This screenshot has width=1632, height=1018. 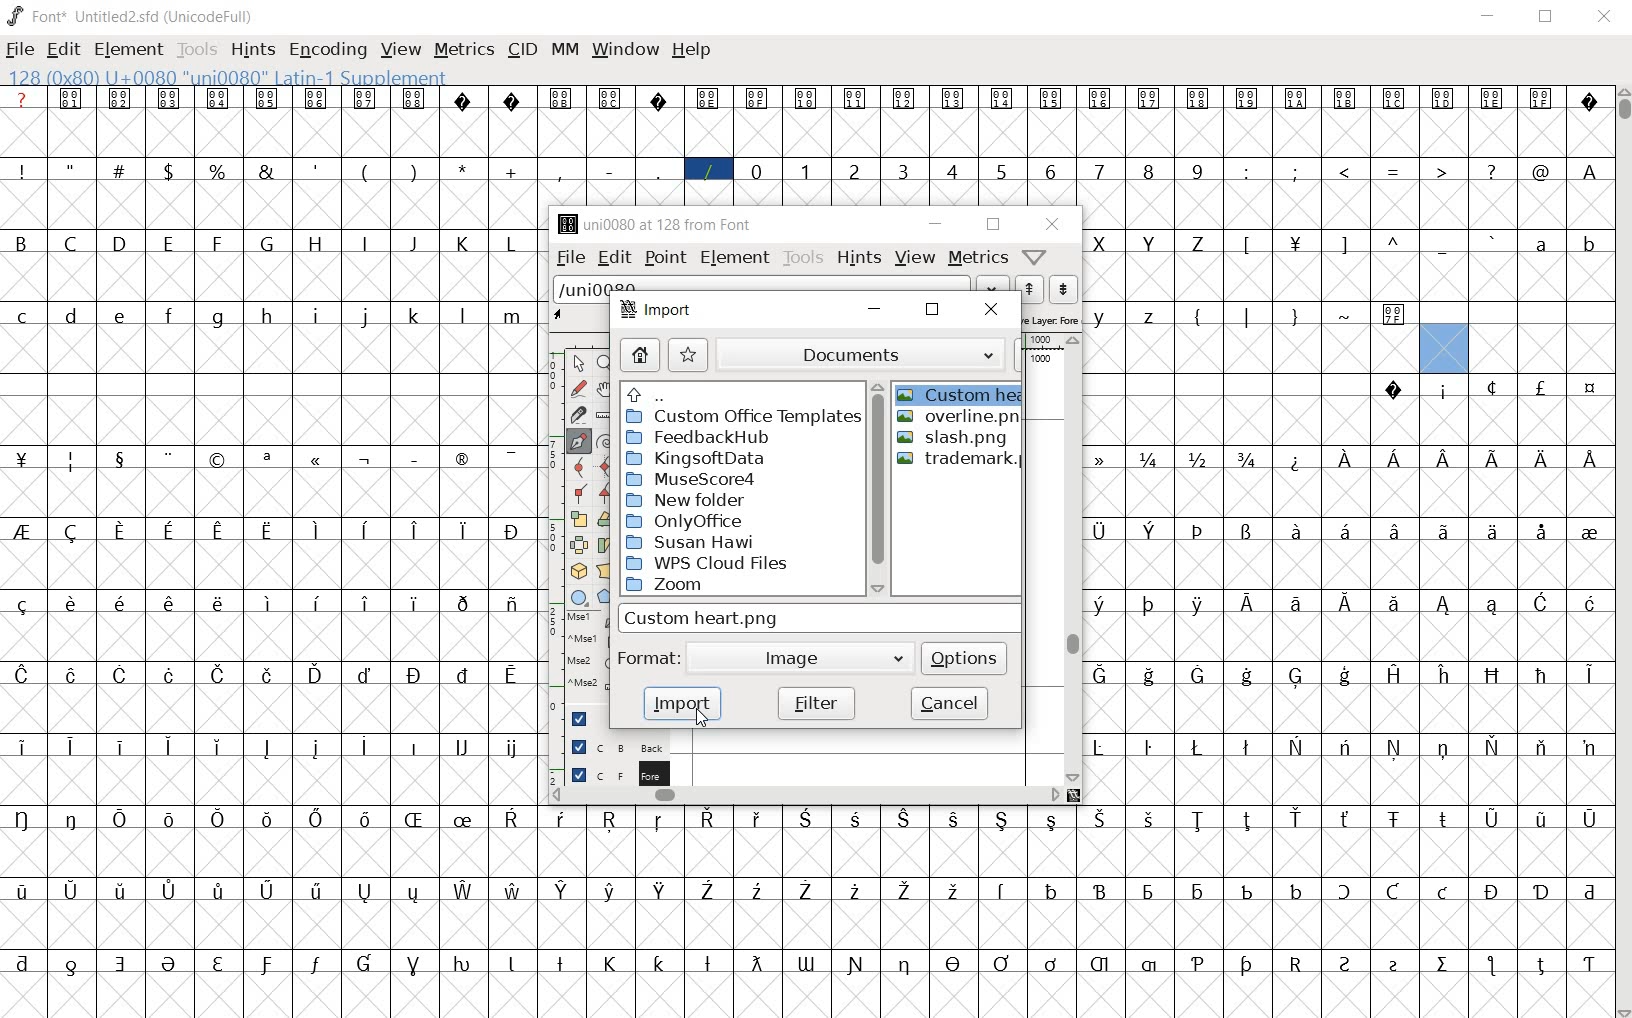 What do you see at coordinates (170, 891) in the screenshot?
I see `glyph` at bounding box center [170, 891].